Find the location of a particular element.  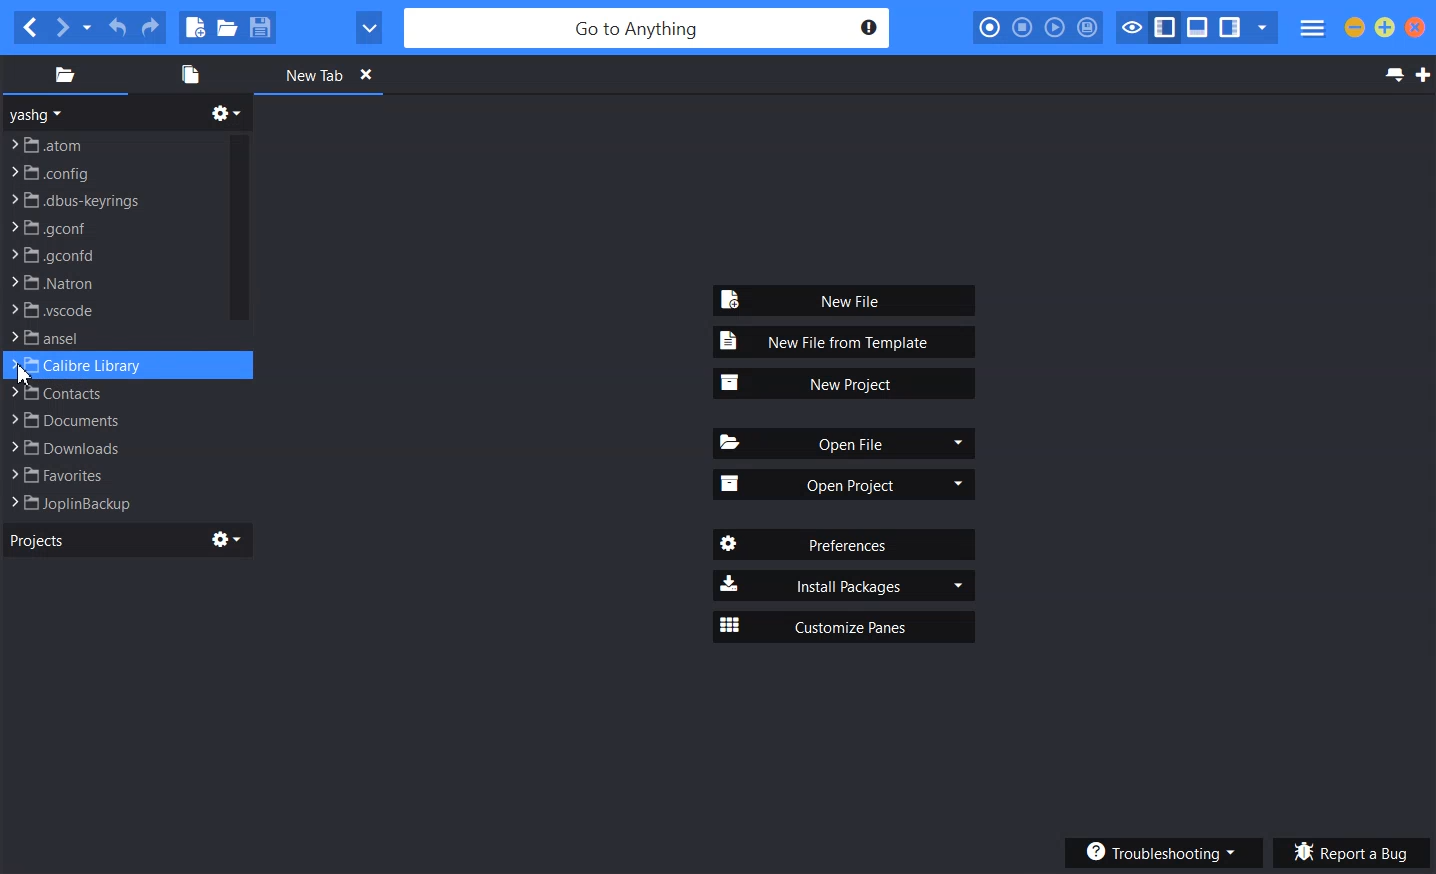

Undo Last Action is located at coordinates (119, 28).